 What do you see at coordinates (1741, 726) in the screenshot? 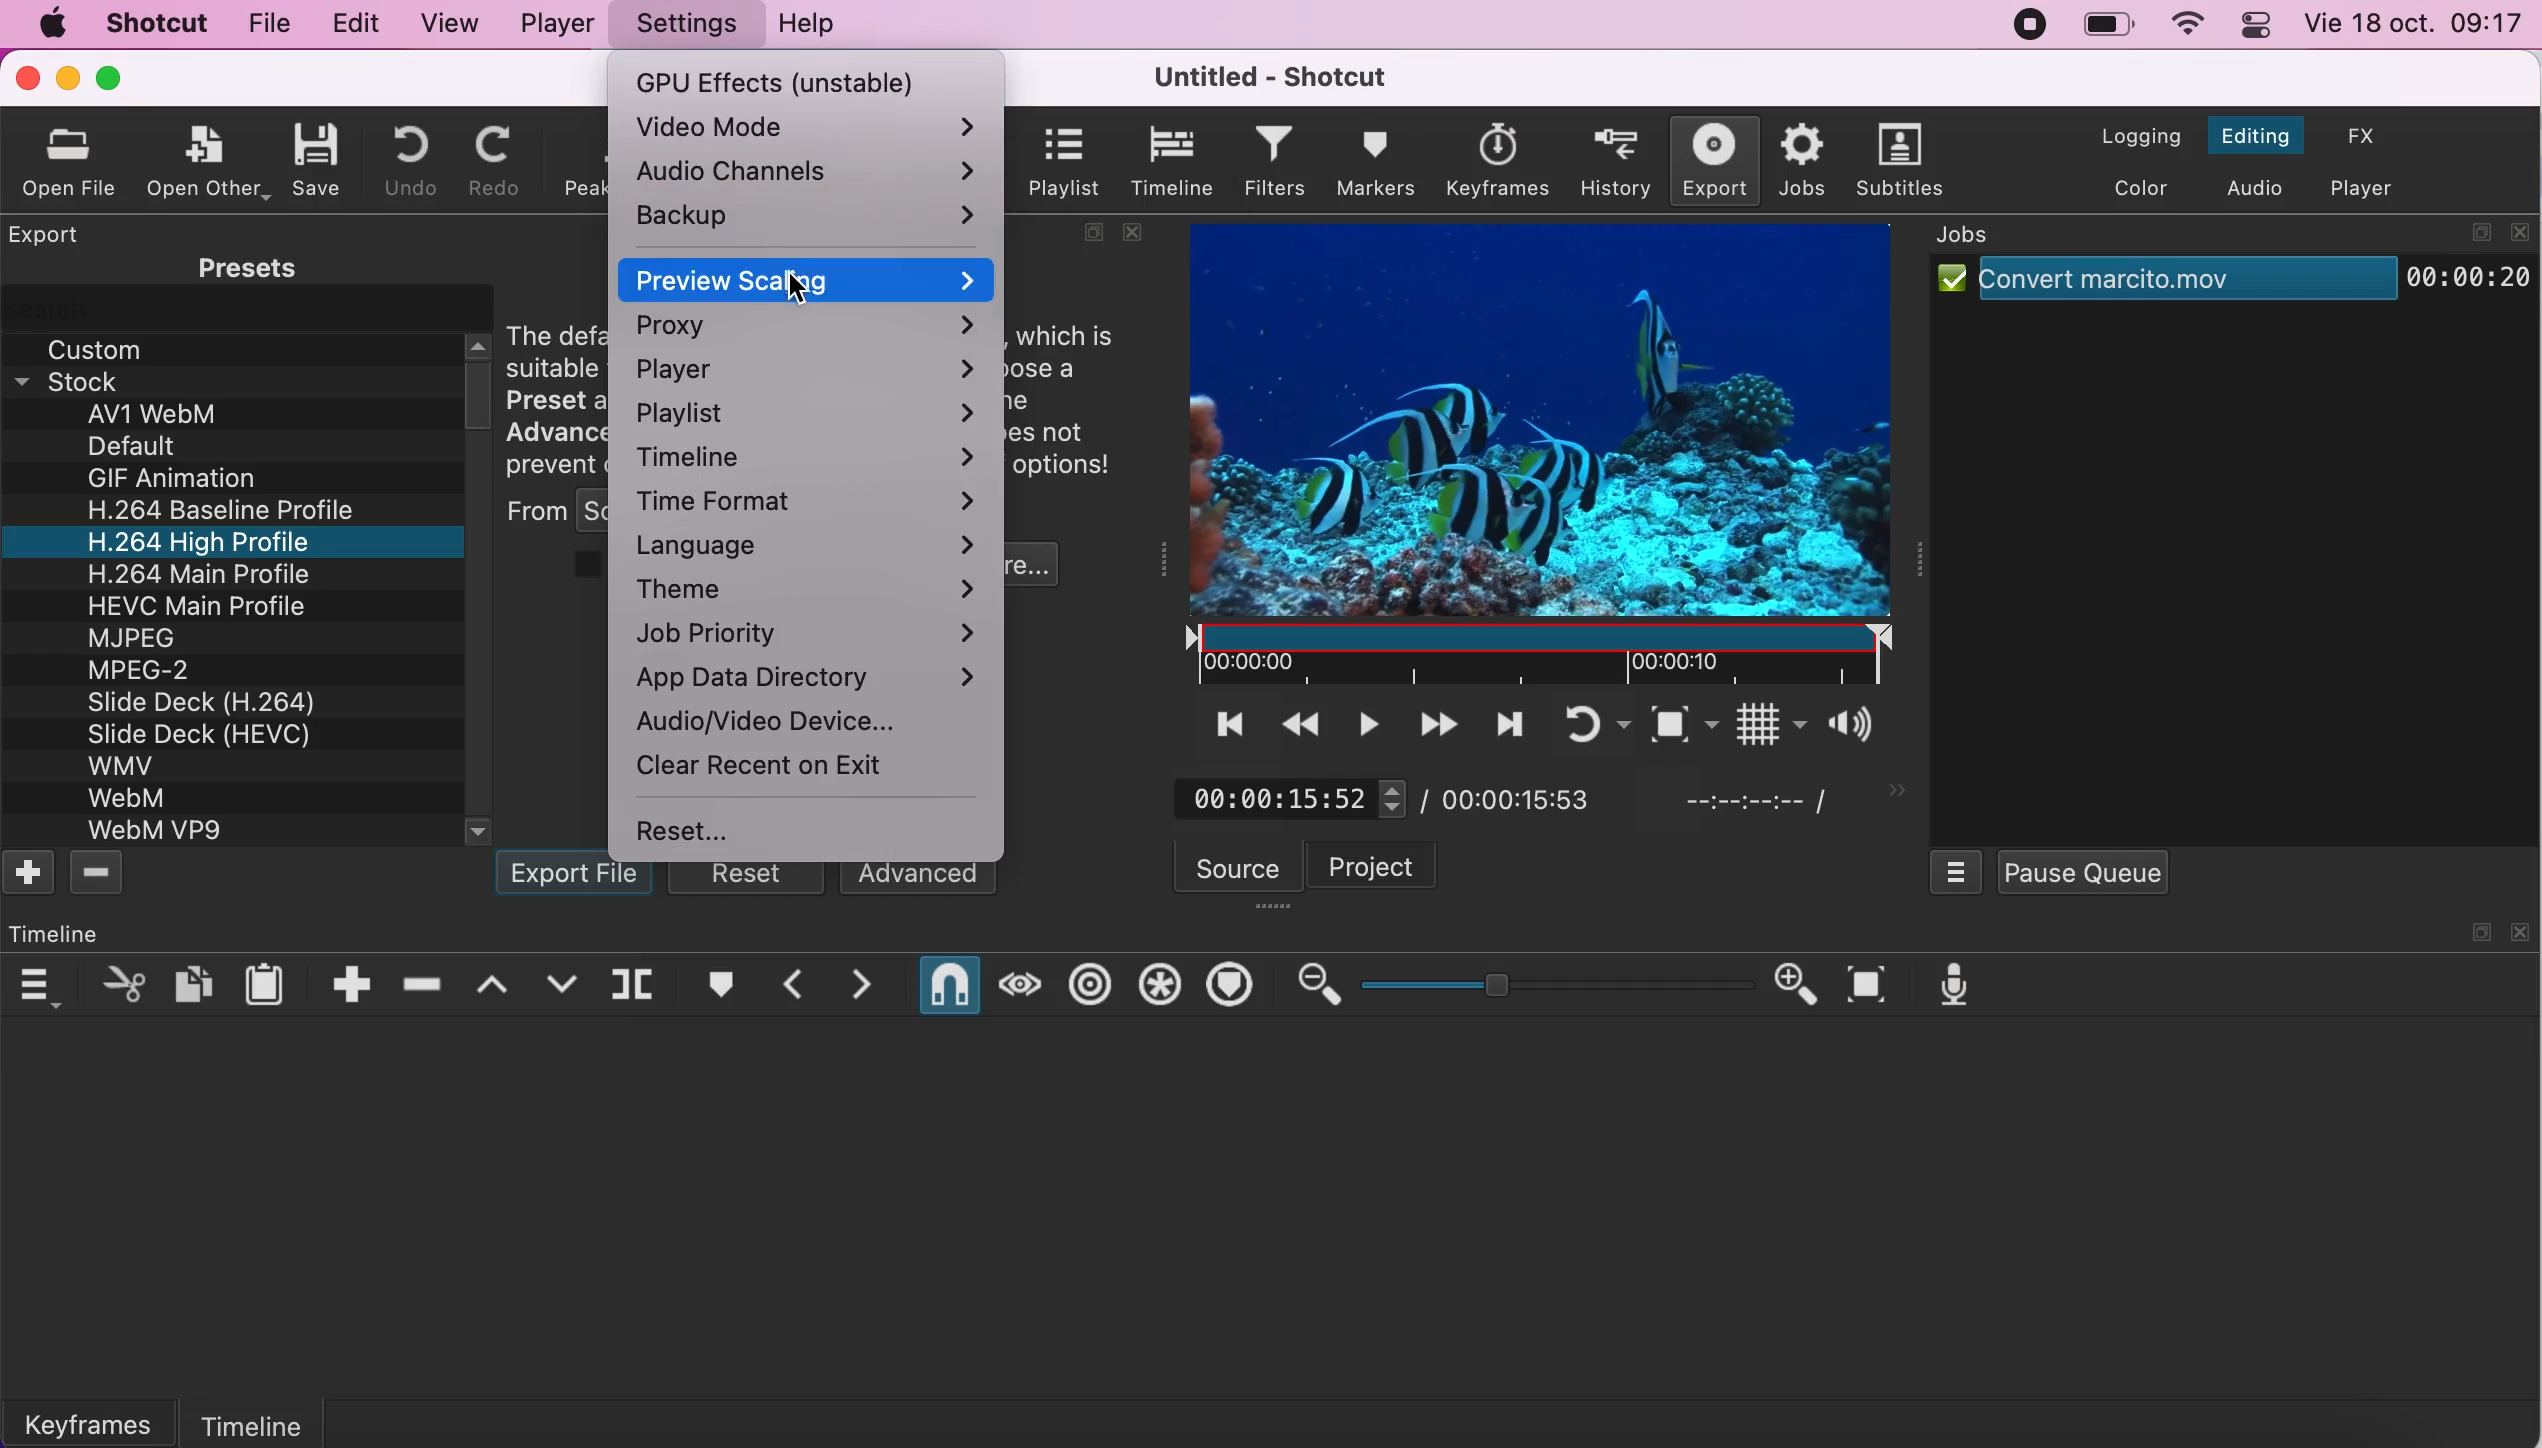
I see `toggle grid display on the player` at bounding box center [1741, 726].